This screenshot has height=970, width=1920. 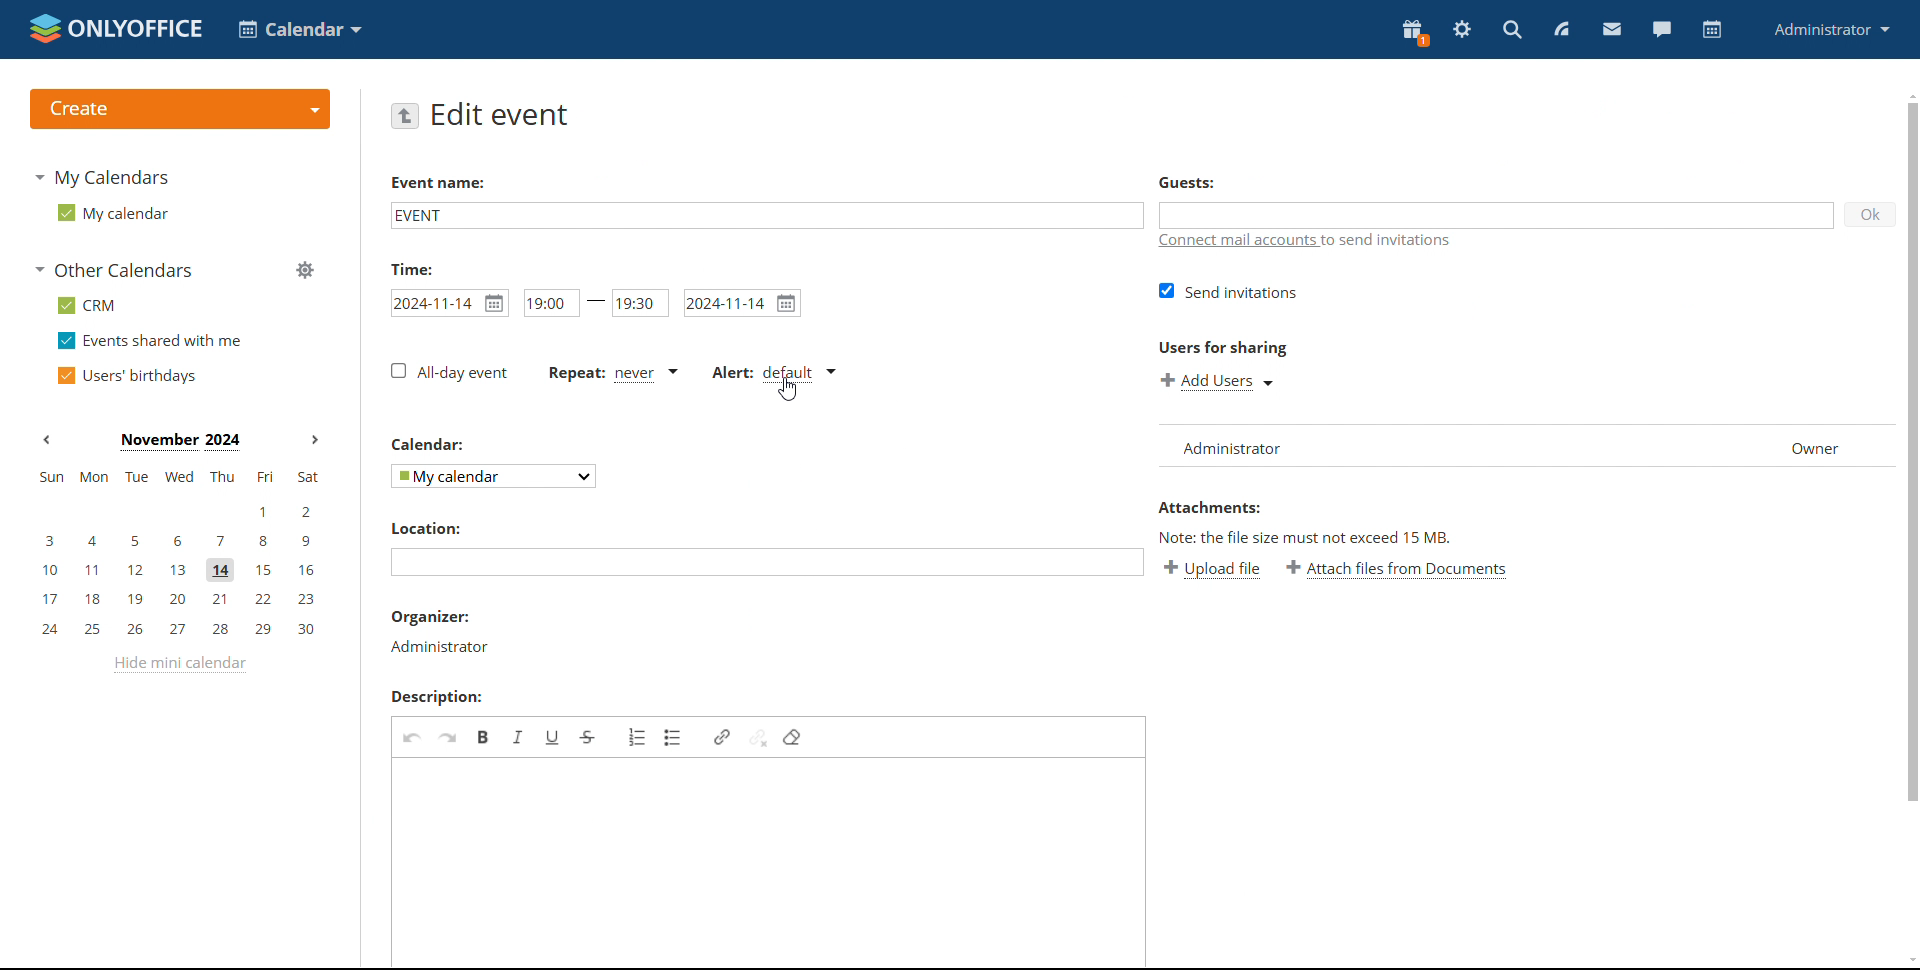 I want to click on mail, so click(x=1610, y=30).